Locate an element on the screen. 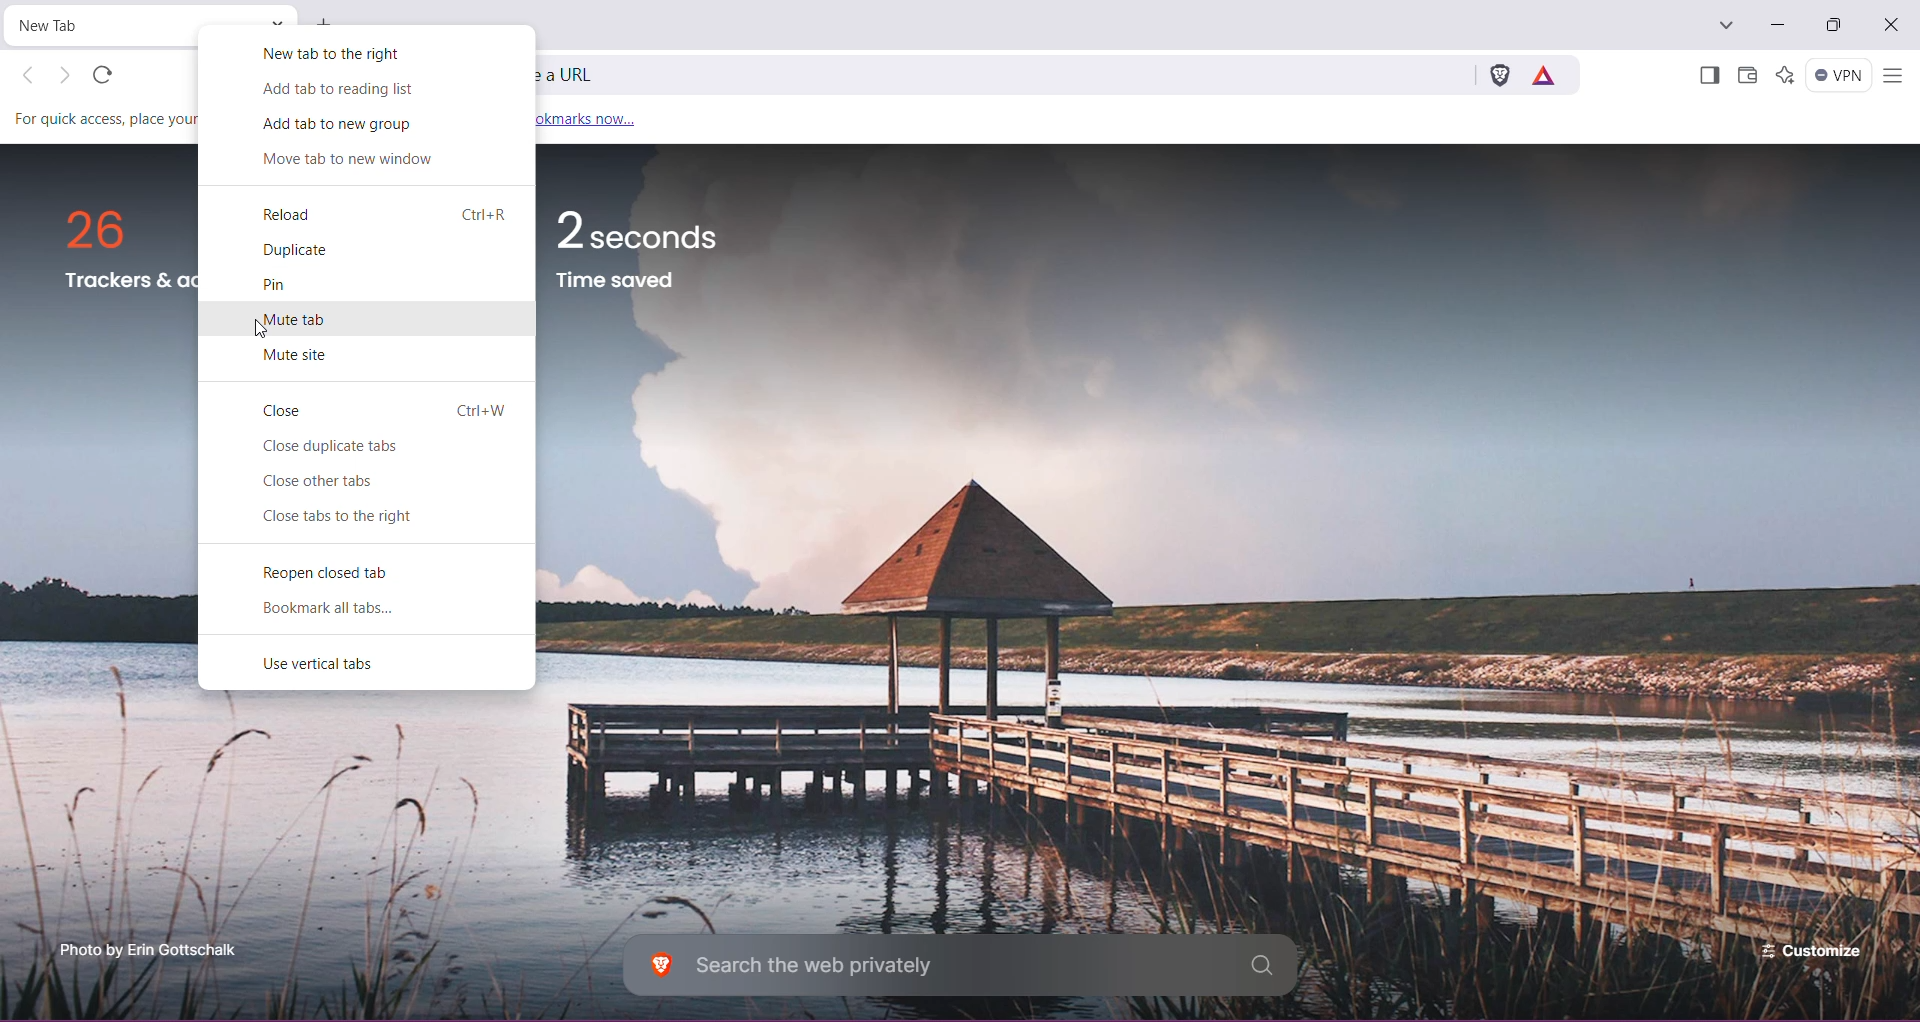 The height and width of the screenshot is (1022, 1920). Earn rewards for private ads you see in Brave is located at coordinates (1546, 76).